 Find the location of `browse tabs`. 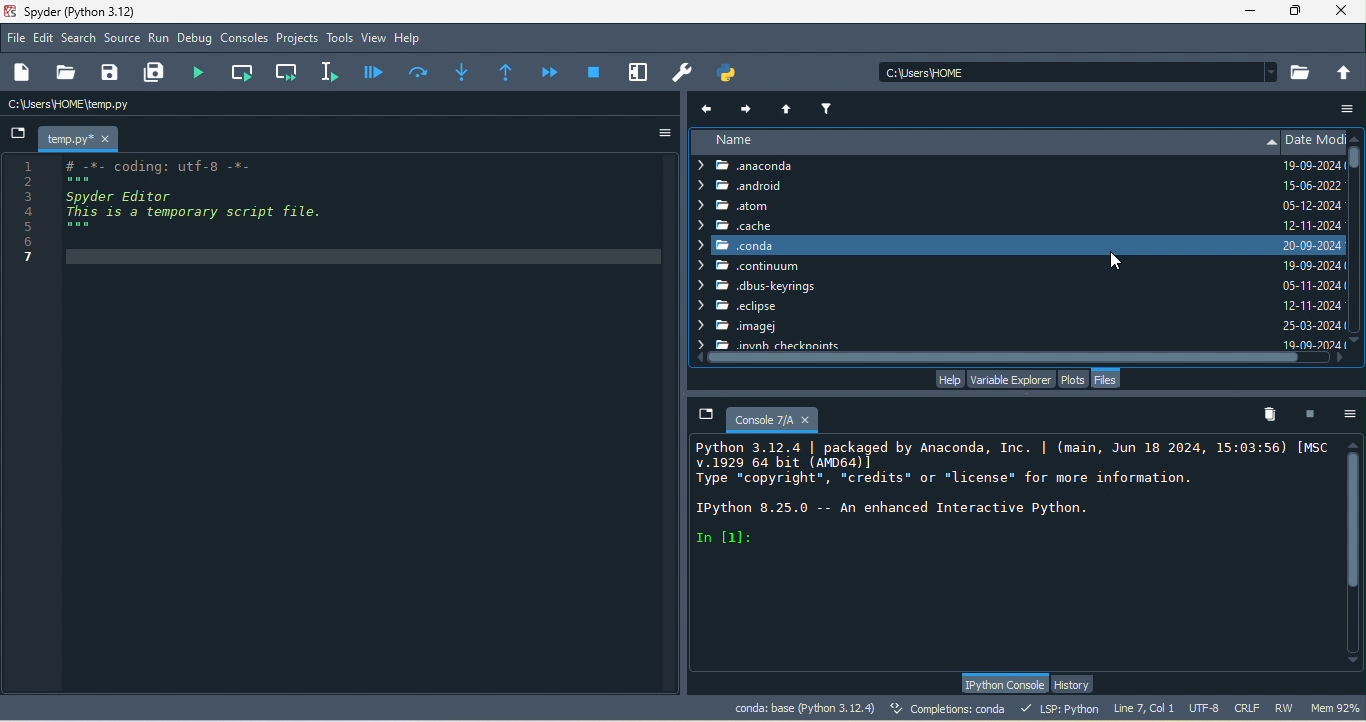

browse tabs is located at coordinates (18, 135).